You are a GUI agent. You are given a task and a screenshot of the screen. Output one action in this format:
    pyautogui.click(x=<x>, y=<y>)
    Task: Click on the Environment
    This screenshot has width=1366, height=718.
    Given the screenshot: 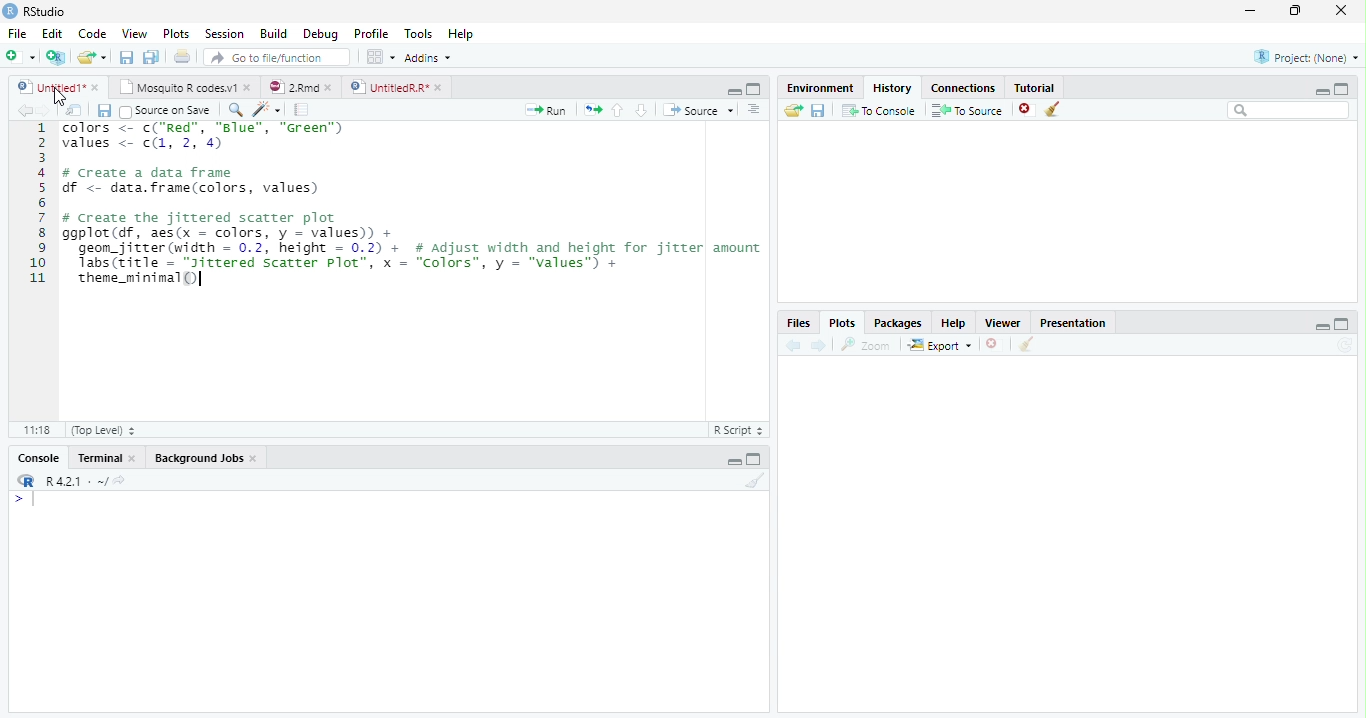 What is the action you would take?
    pyautogui.click(x=819, y=87)
    